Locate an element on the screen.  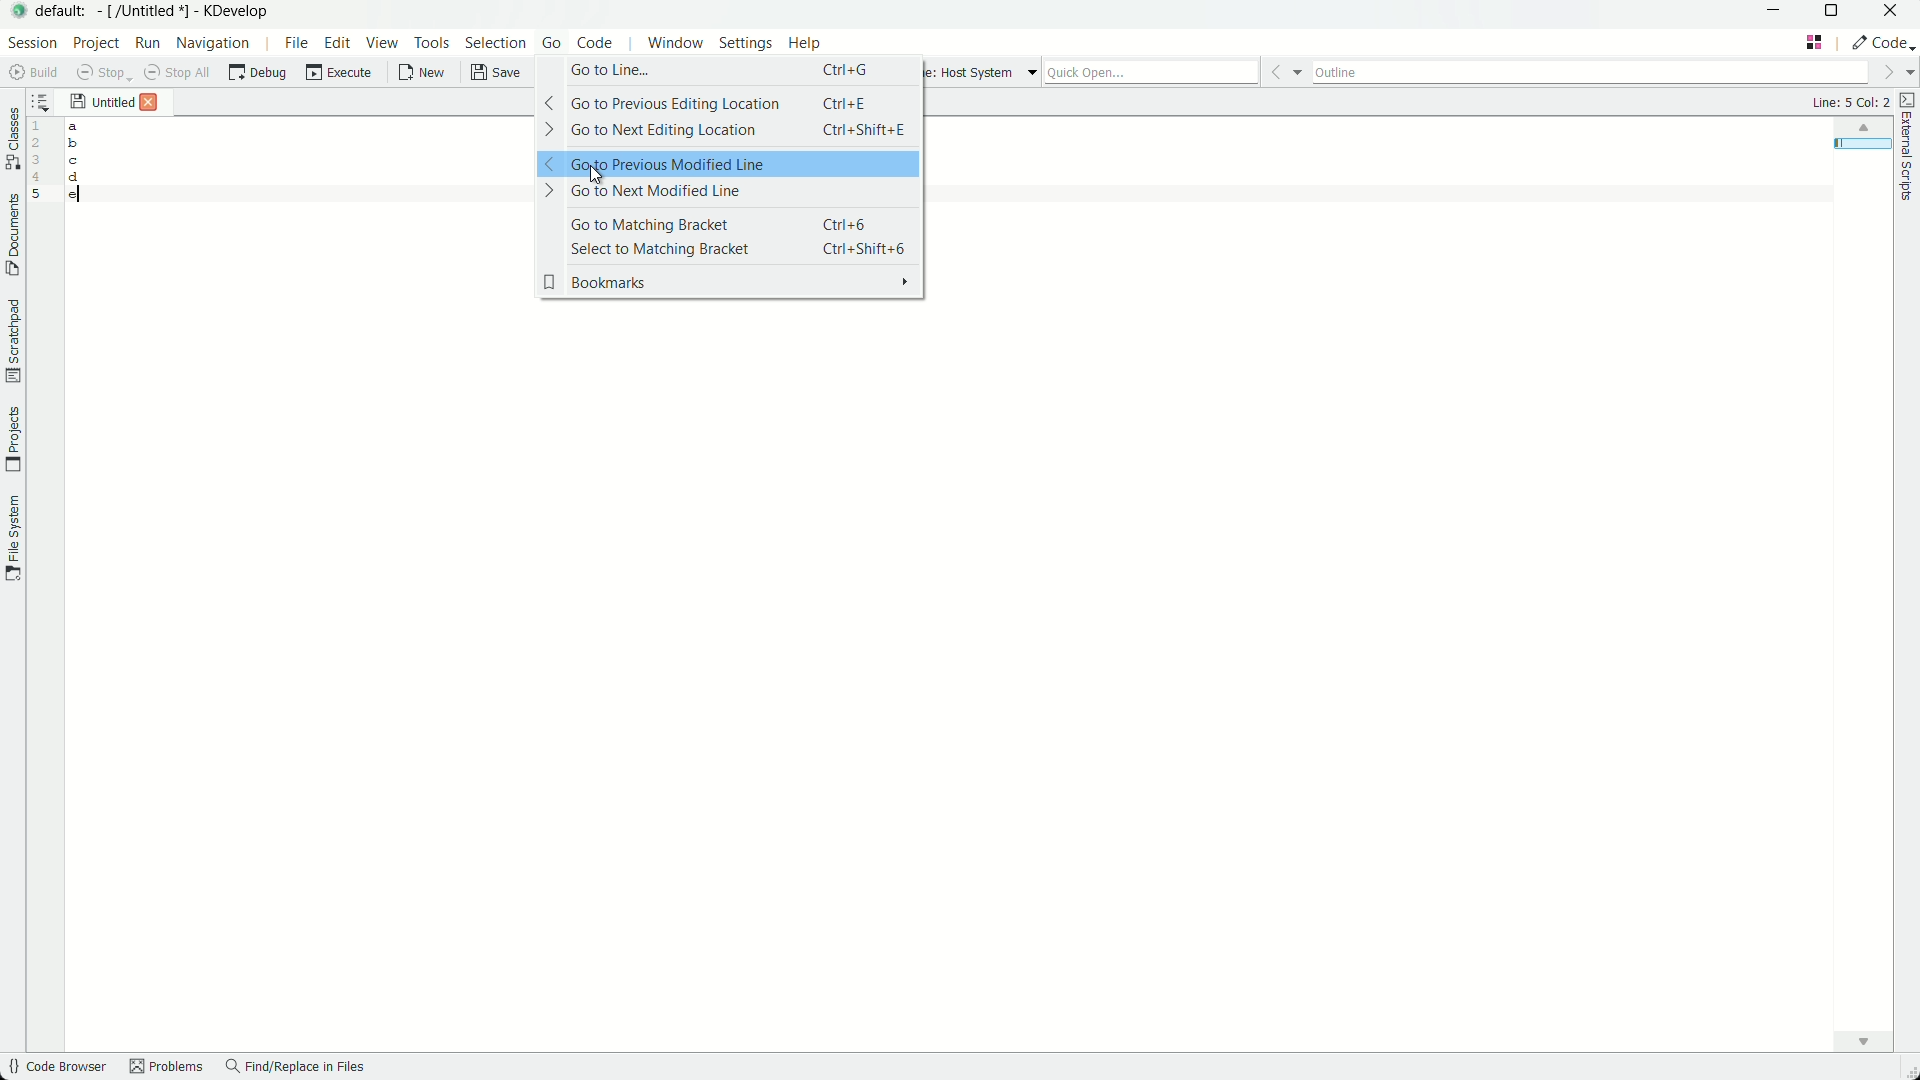
tools is located at coordinates (433, 45).